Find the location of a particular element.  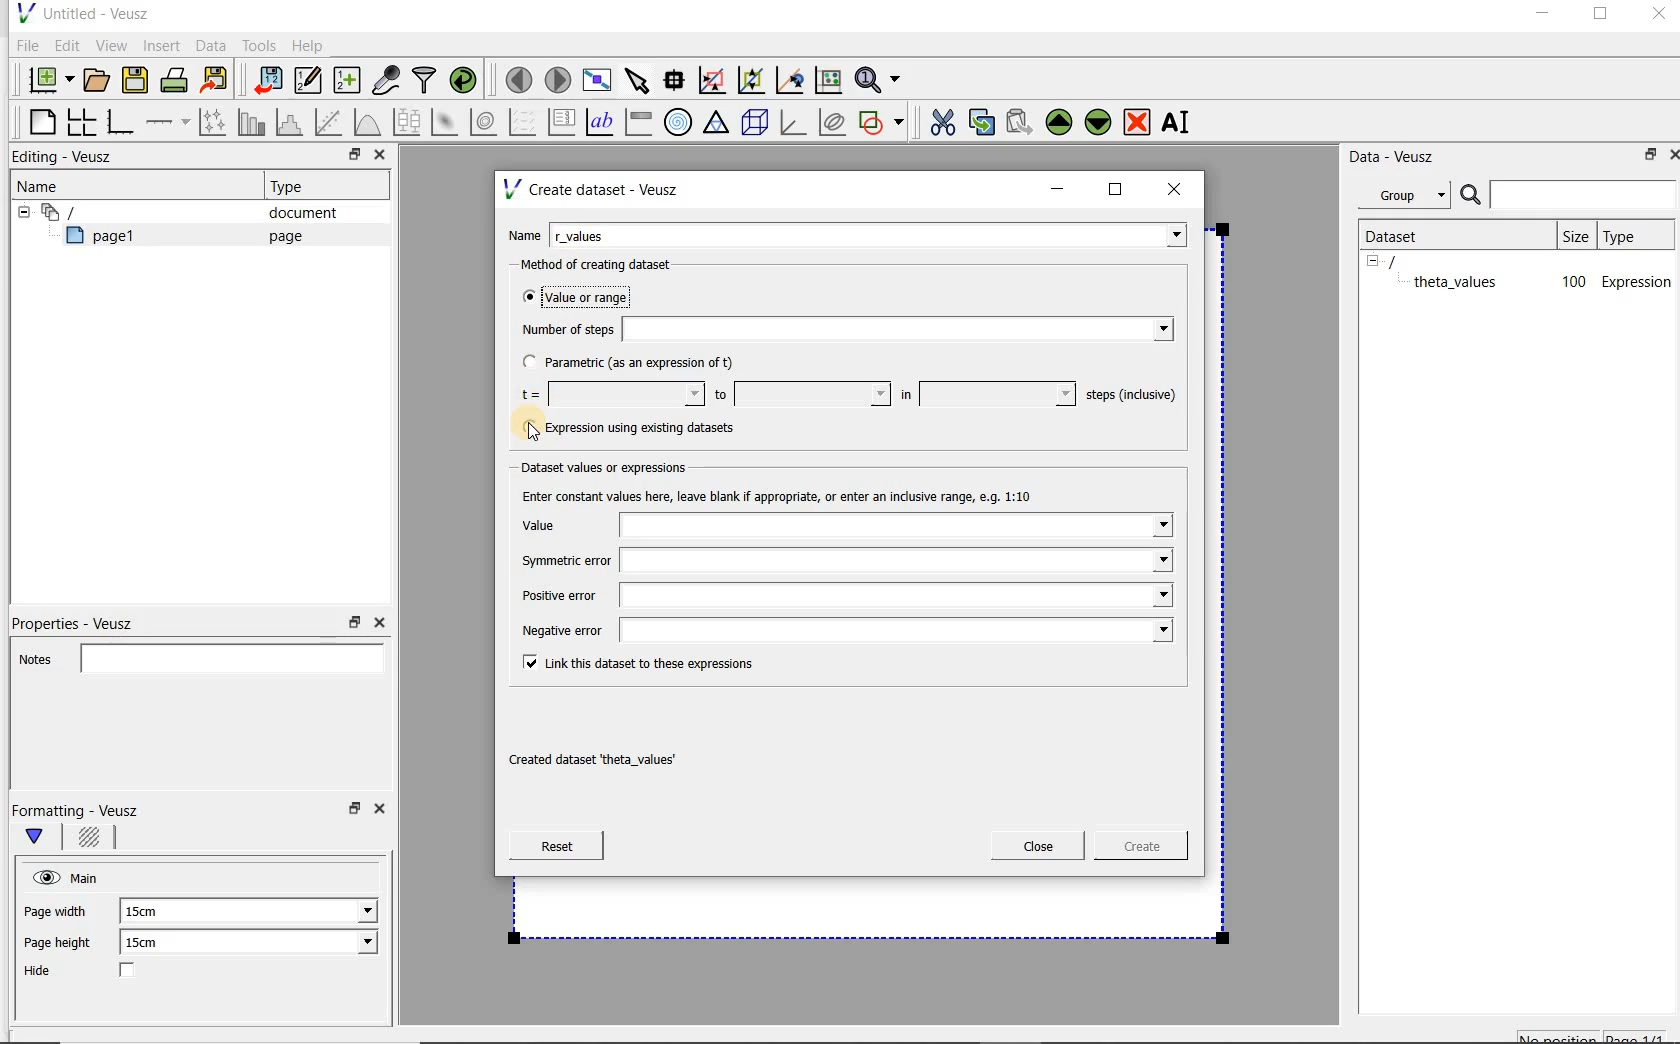

image color bar is located at coordinates (638, 122).